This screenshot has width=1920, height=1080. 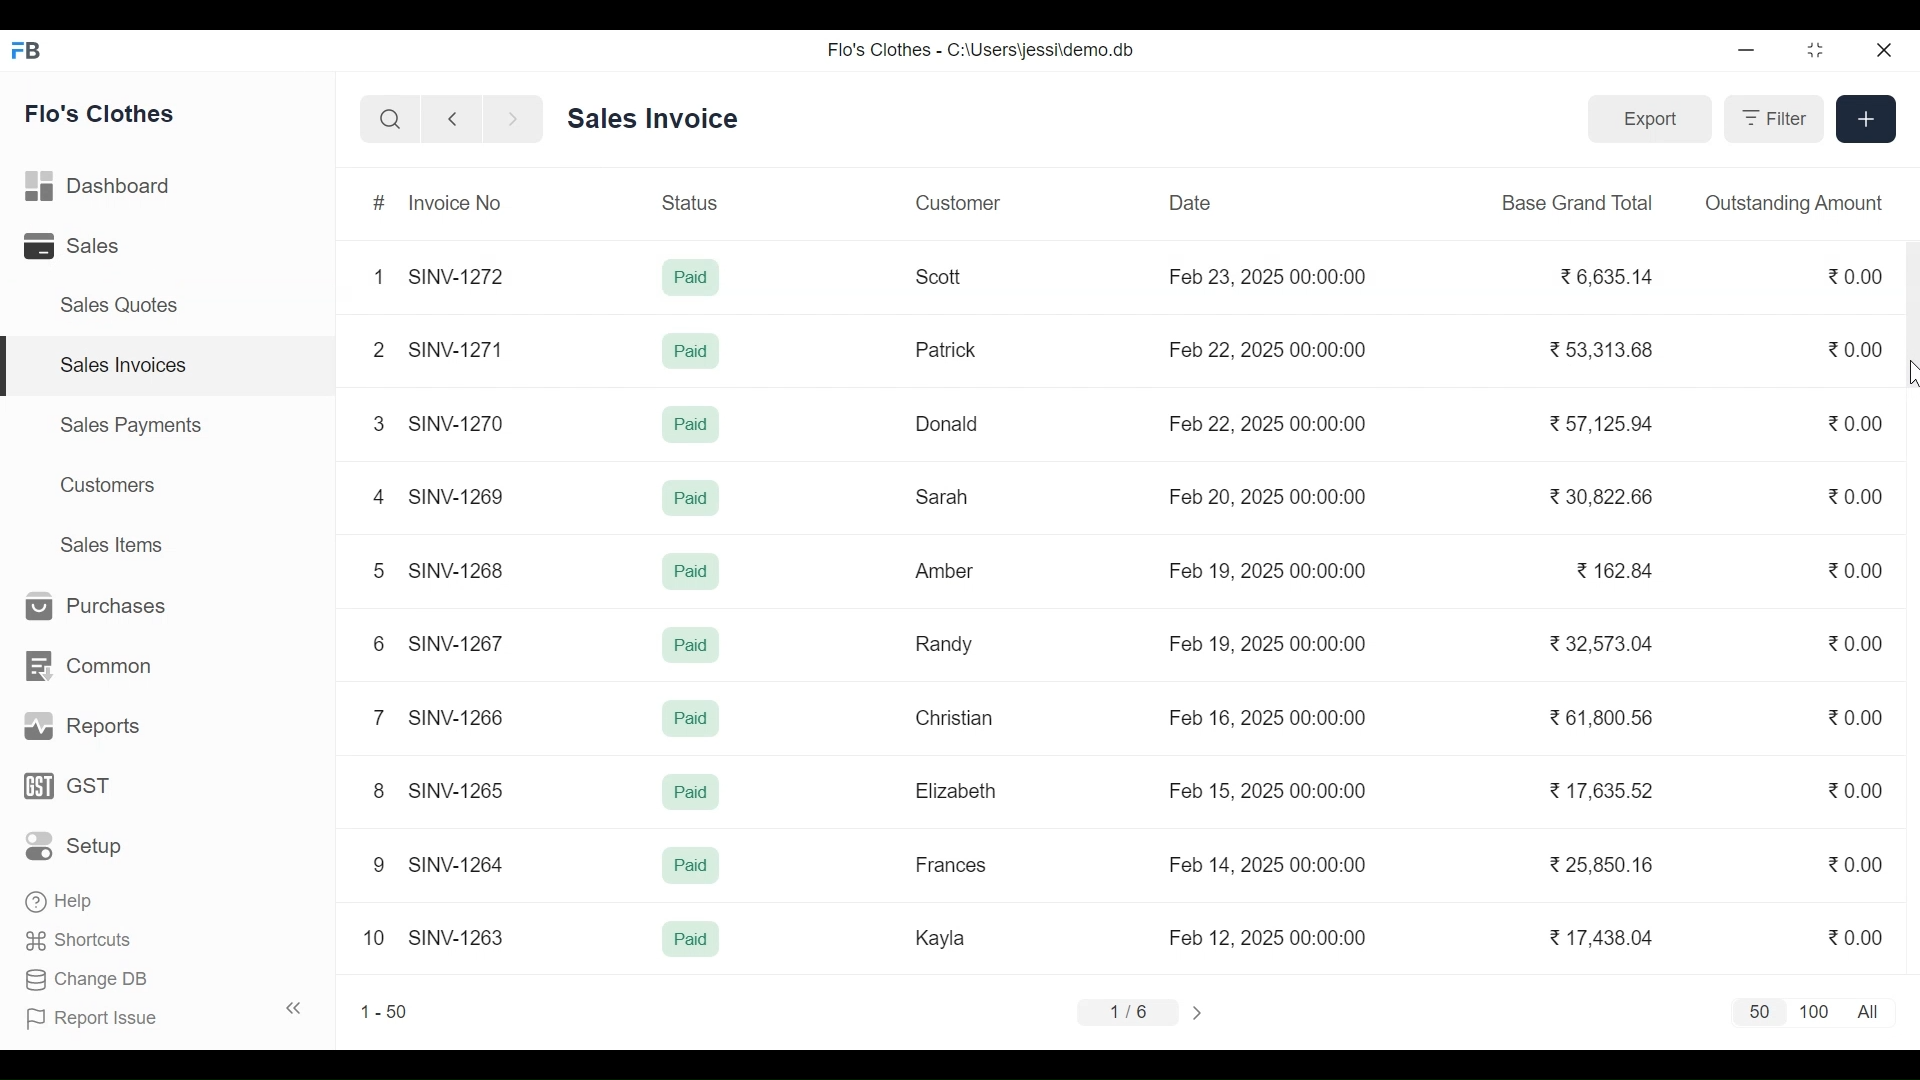 What do you see at coordinates (693, 869) in the screenshot?
I see `Paid` at bounding box center [693, 869].